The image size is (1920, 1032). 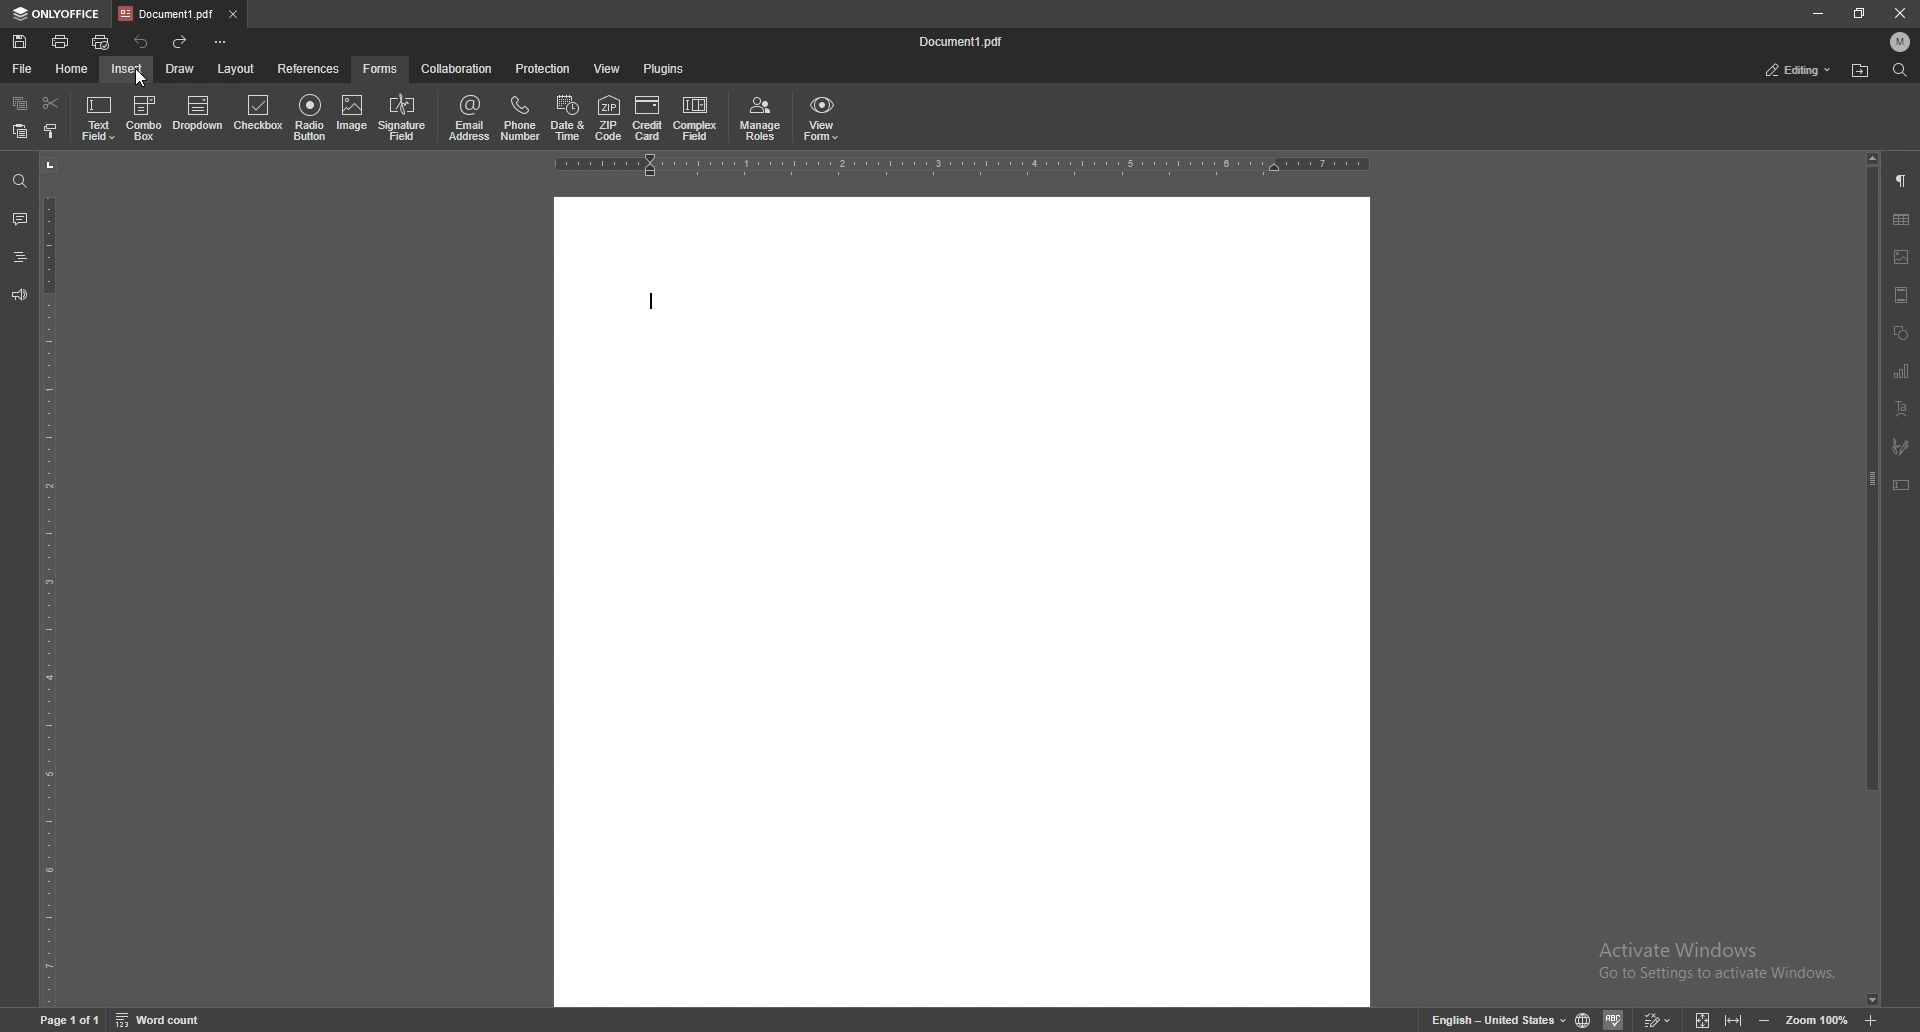 I want to click on cursor, so click(x=143, y=79).